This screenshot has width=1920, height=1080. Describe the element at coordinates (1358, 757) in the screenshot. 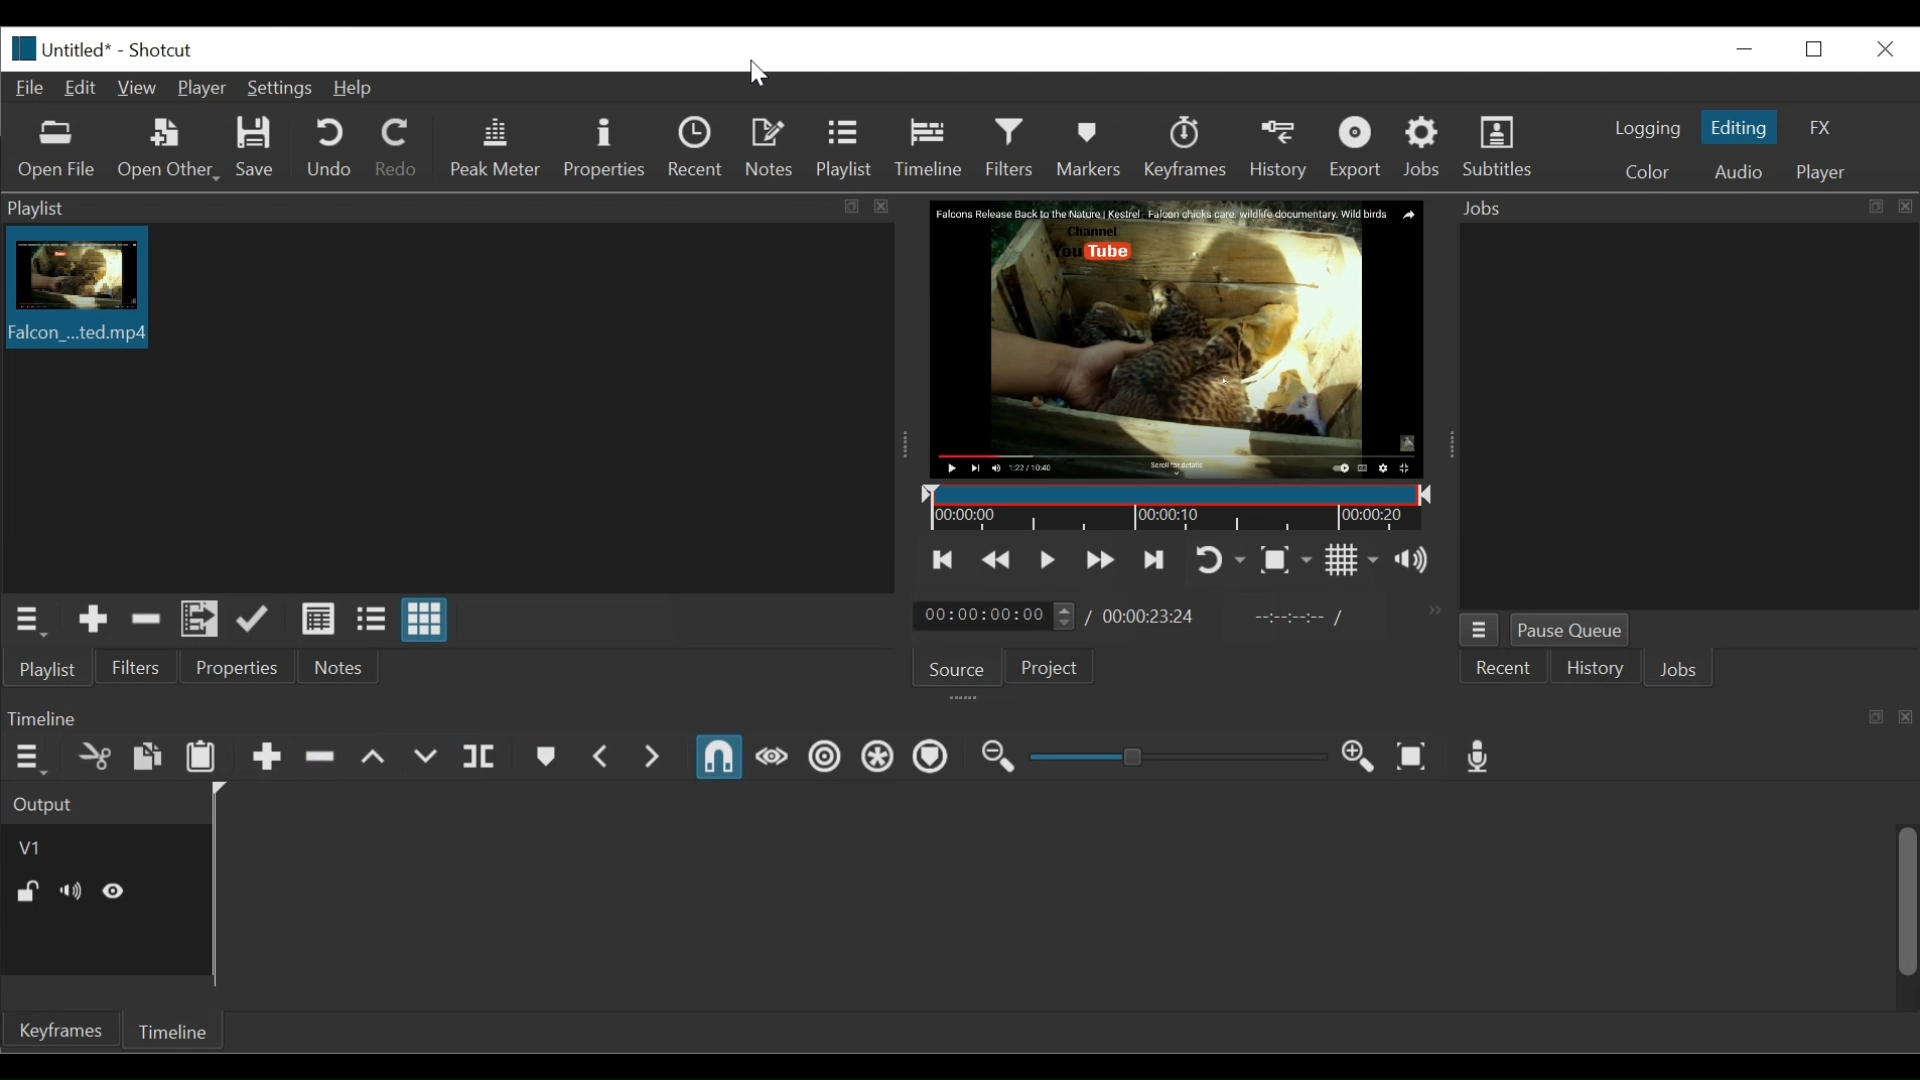

I see `Zoom timeline in` at that location.